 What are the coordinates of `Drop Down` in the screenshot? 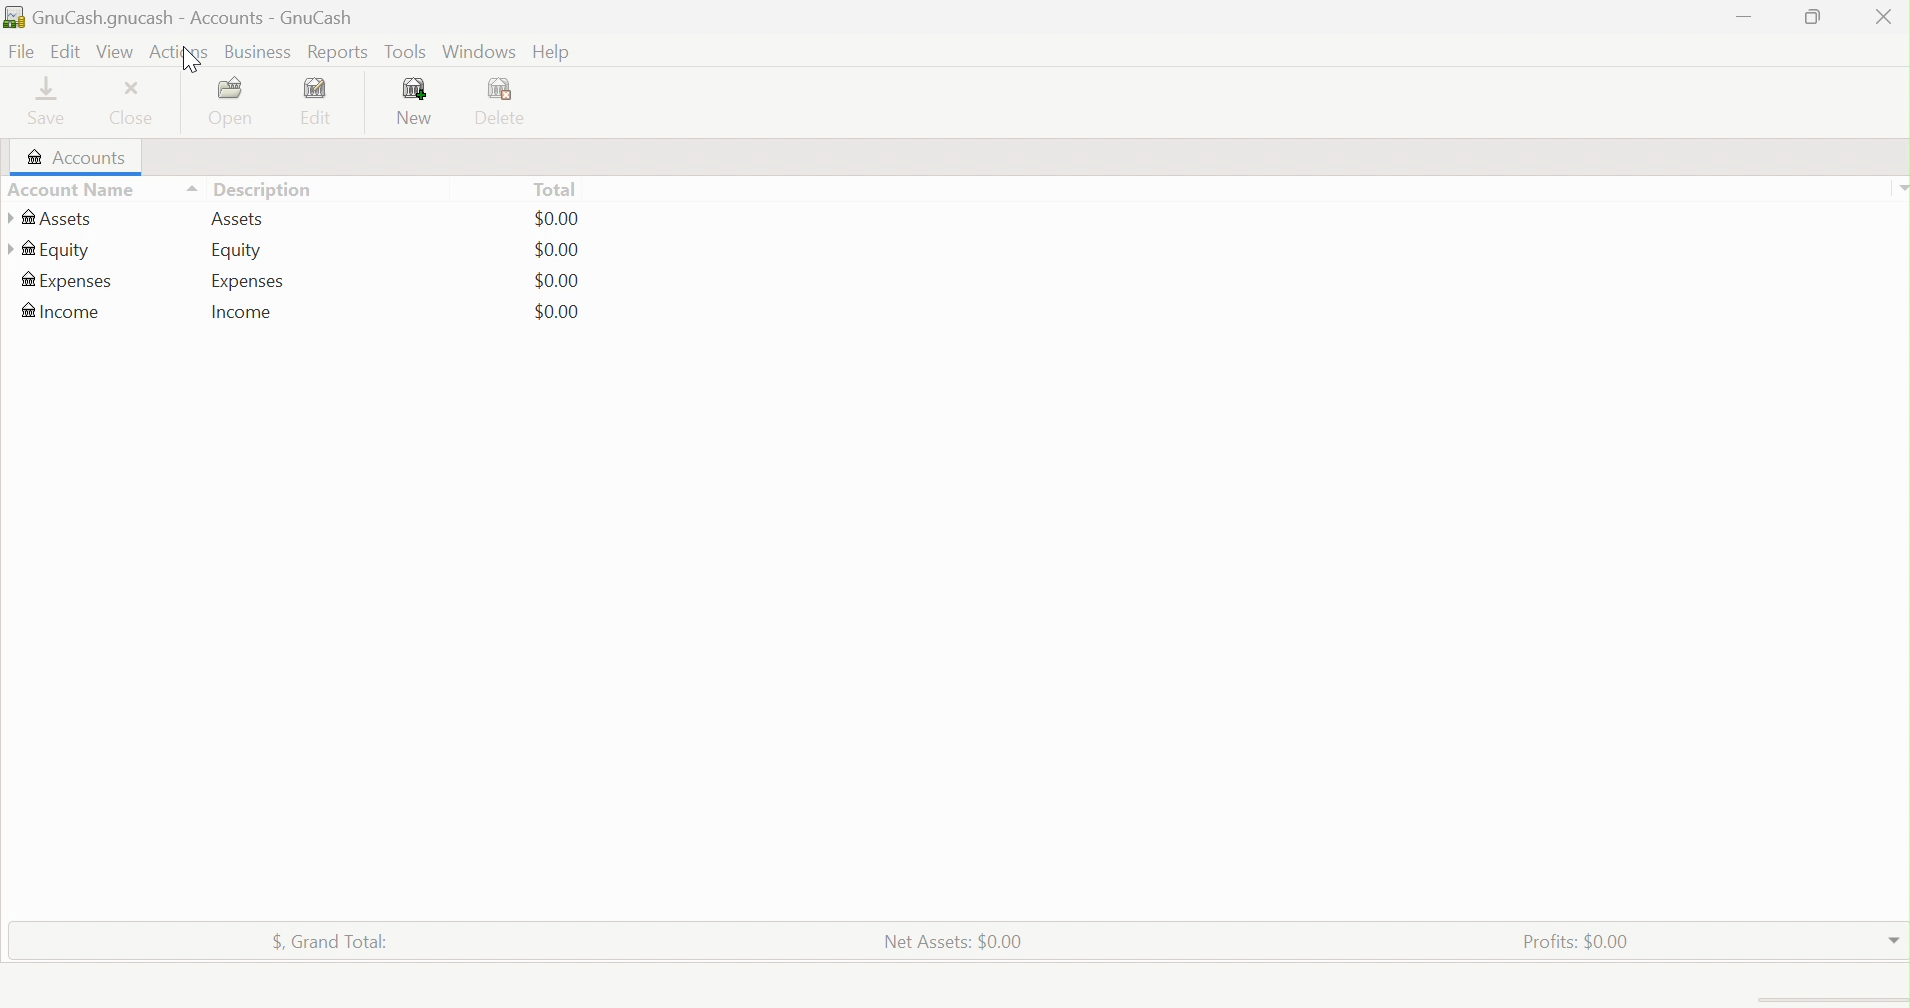 It's located at (1898, 187).